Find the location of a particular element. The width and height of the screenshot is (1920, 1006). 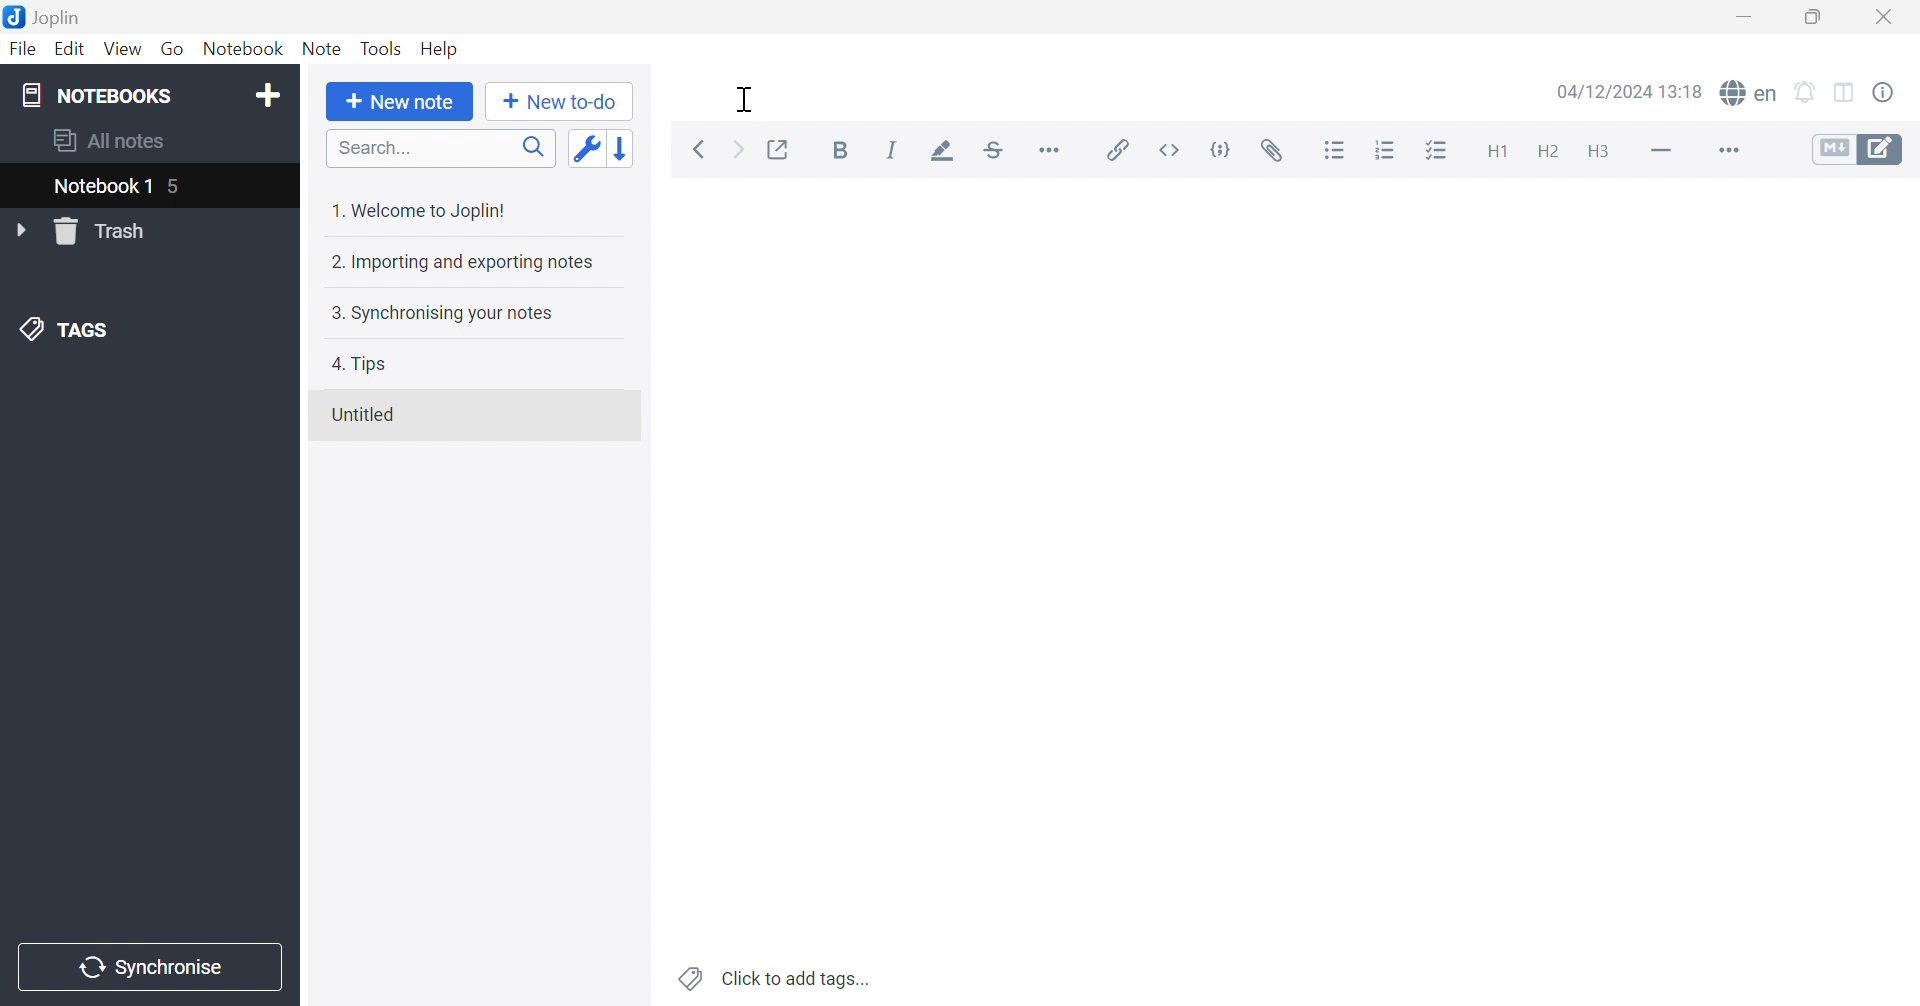

Code is located at coordinates (1219, 147).